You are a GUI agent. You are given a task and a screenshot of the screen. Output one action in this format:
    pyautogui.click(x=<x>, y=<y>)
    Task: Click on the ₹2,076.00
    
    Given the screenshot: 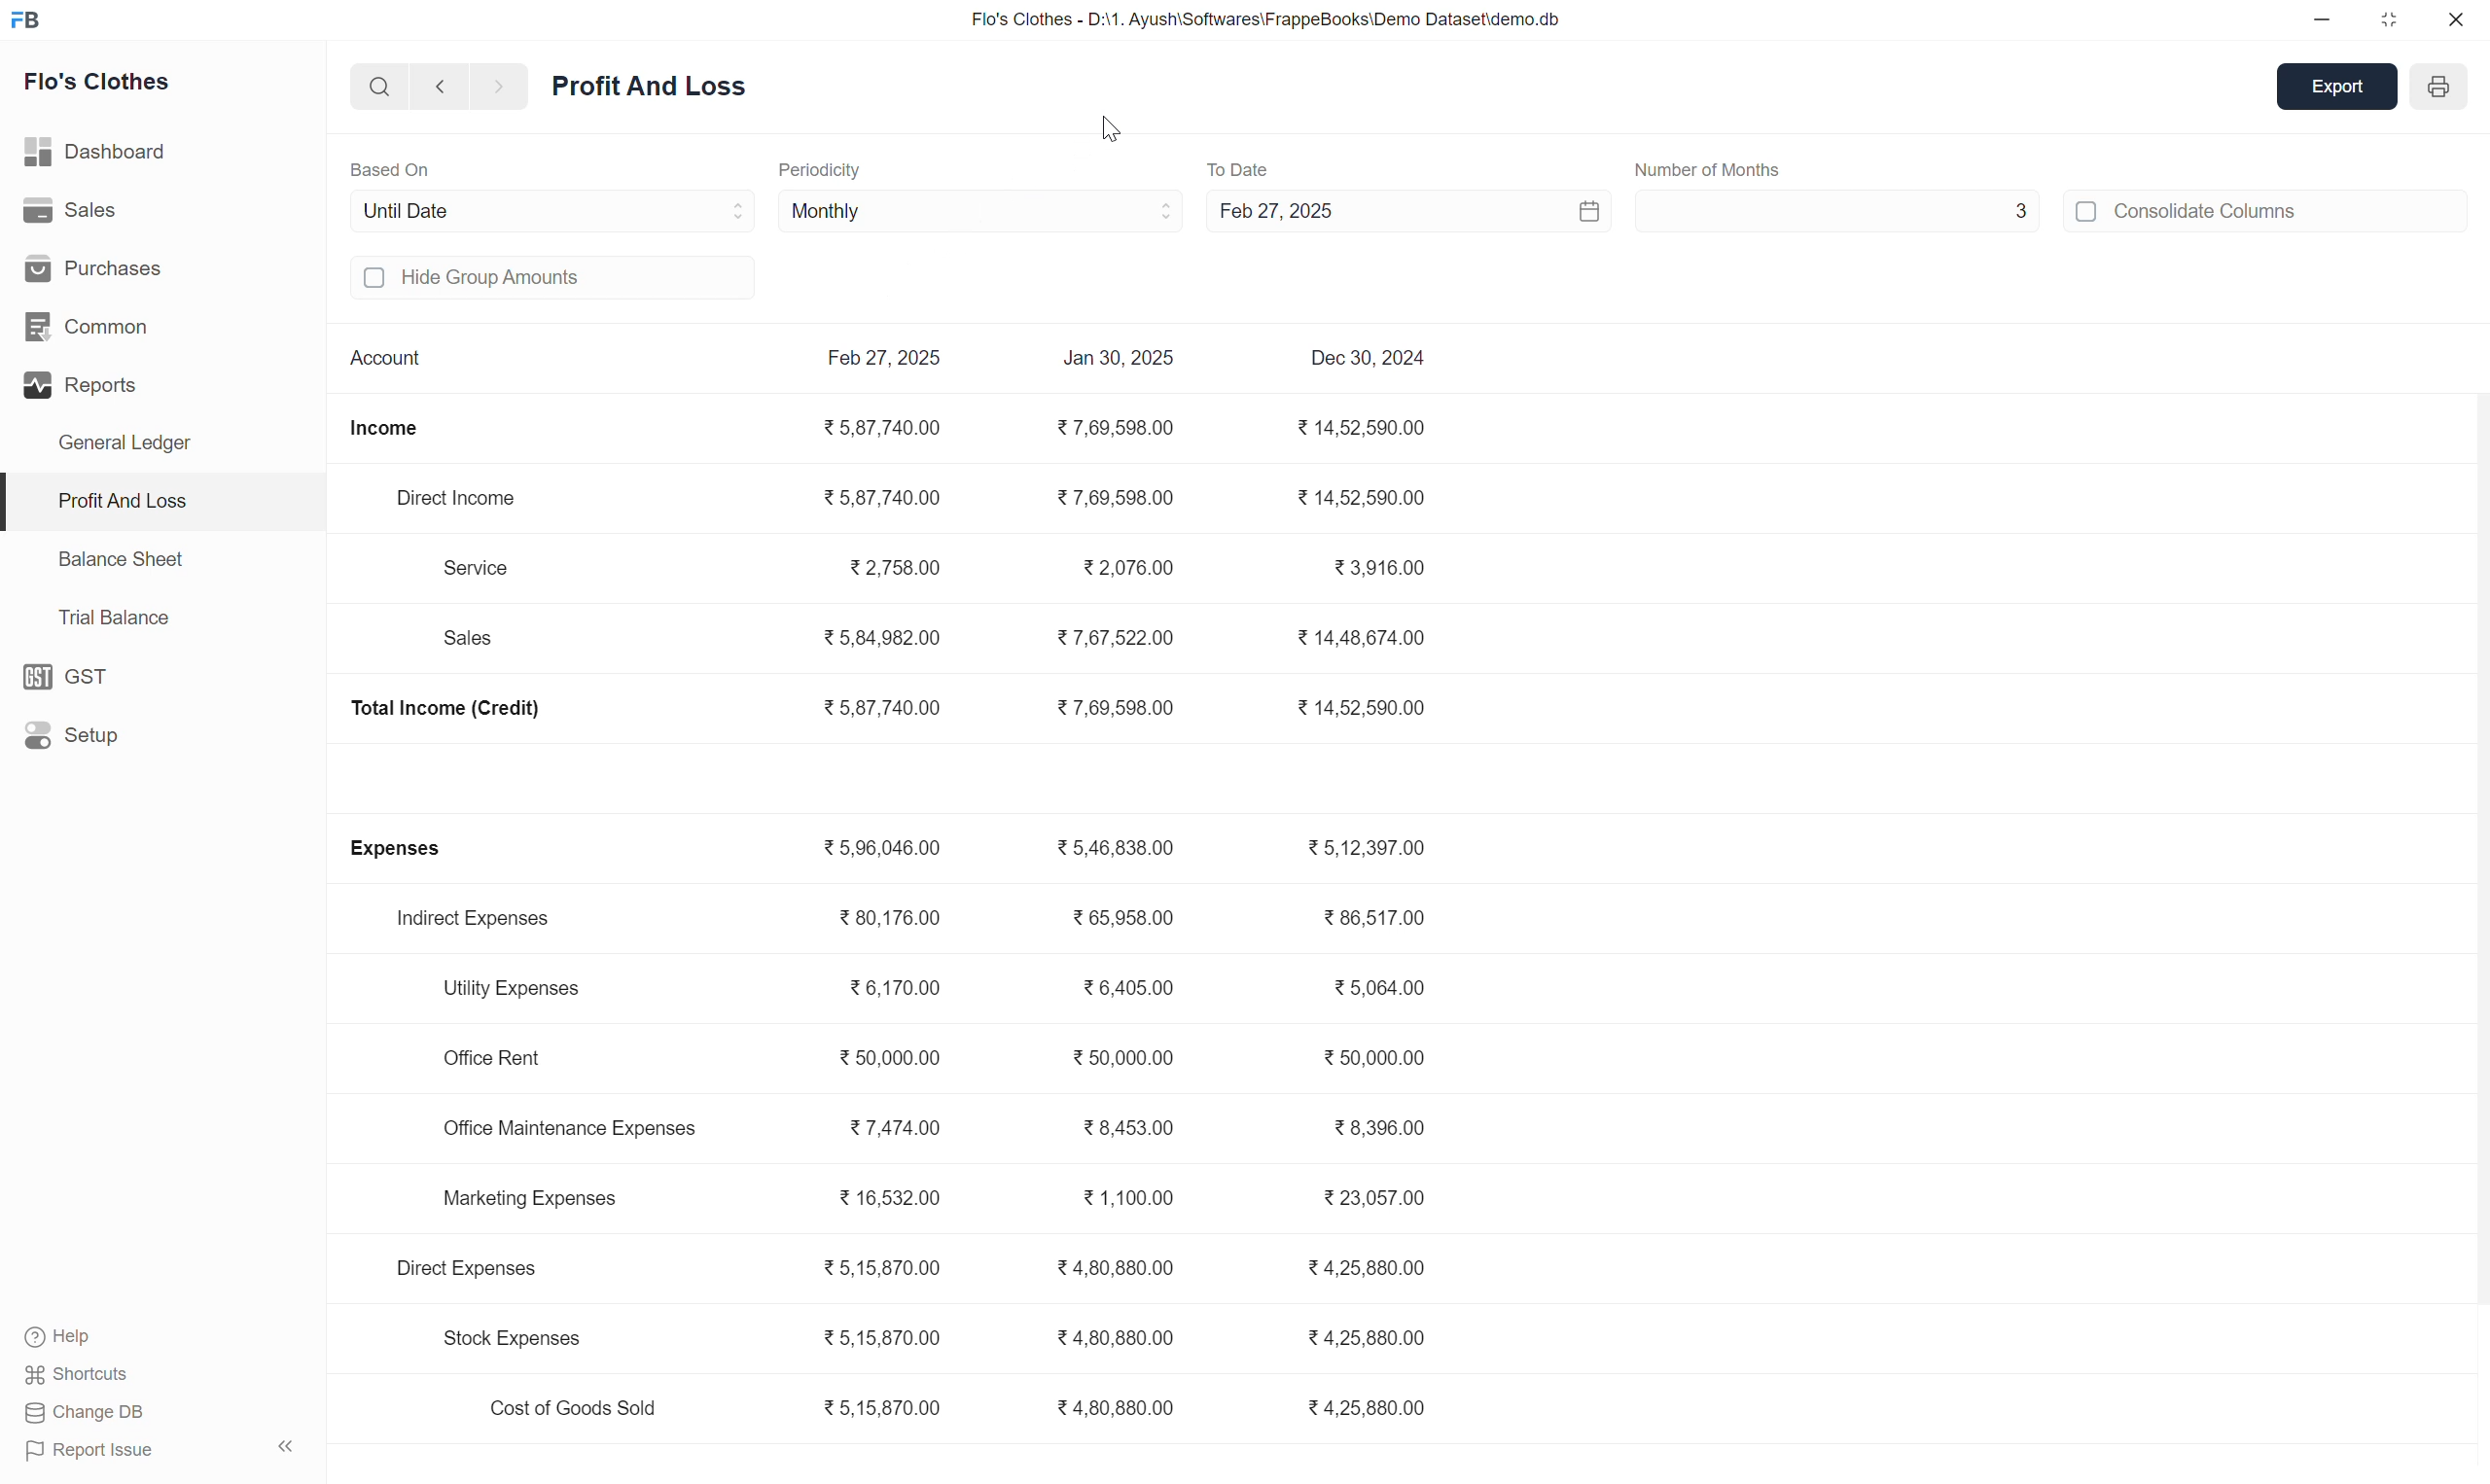 What is the action you would take?
    pyautogui.click(x=1117, y=568)
    